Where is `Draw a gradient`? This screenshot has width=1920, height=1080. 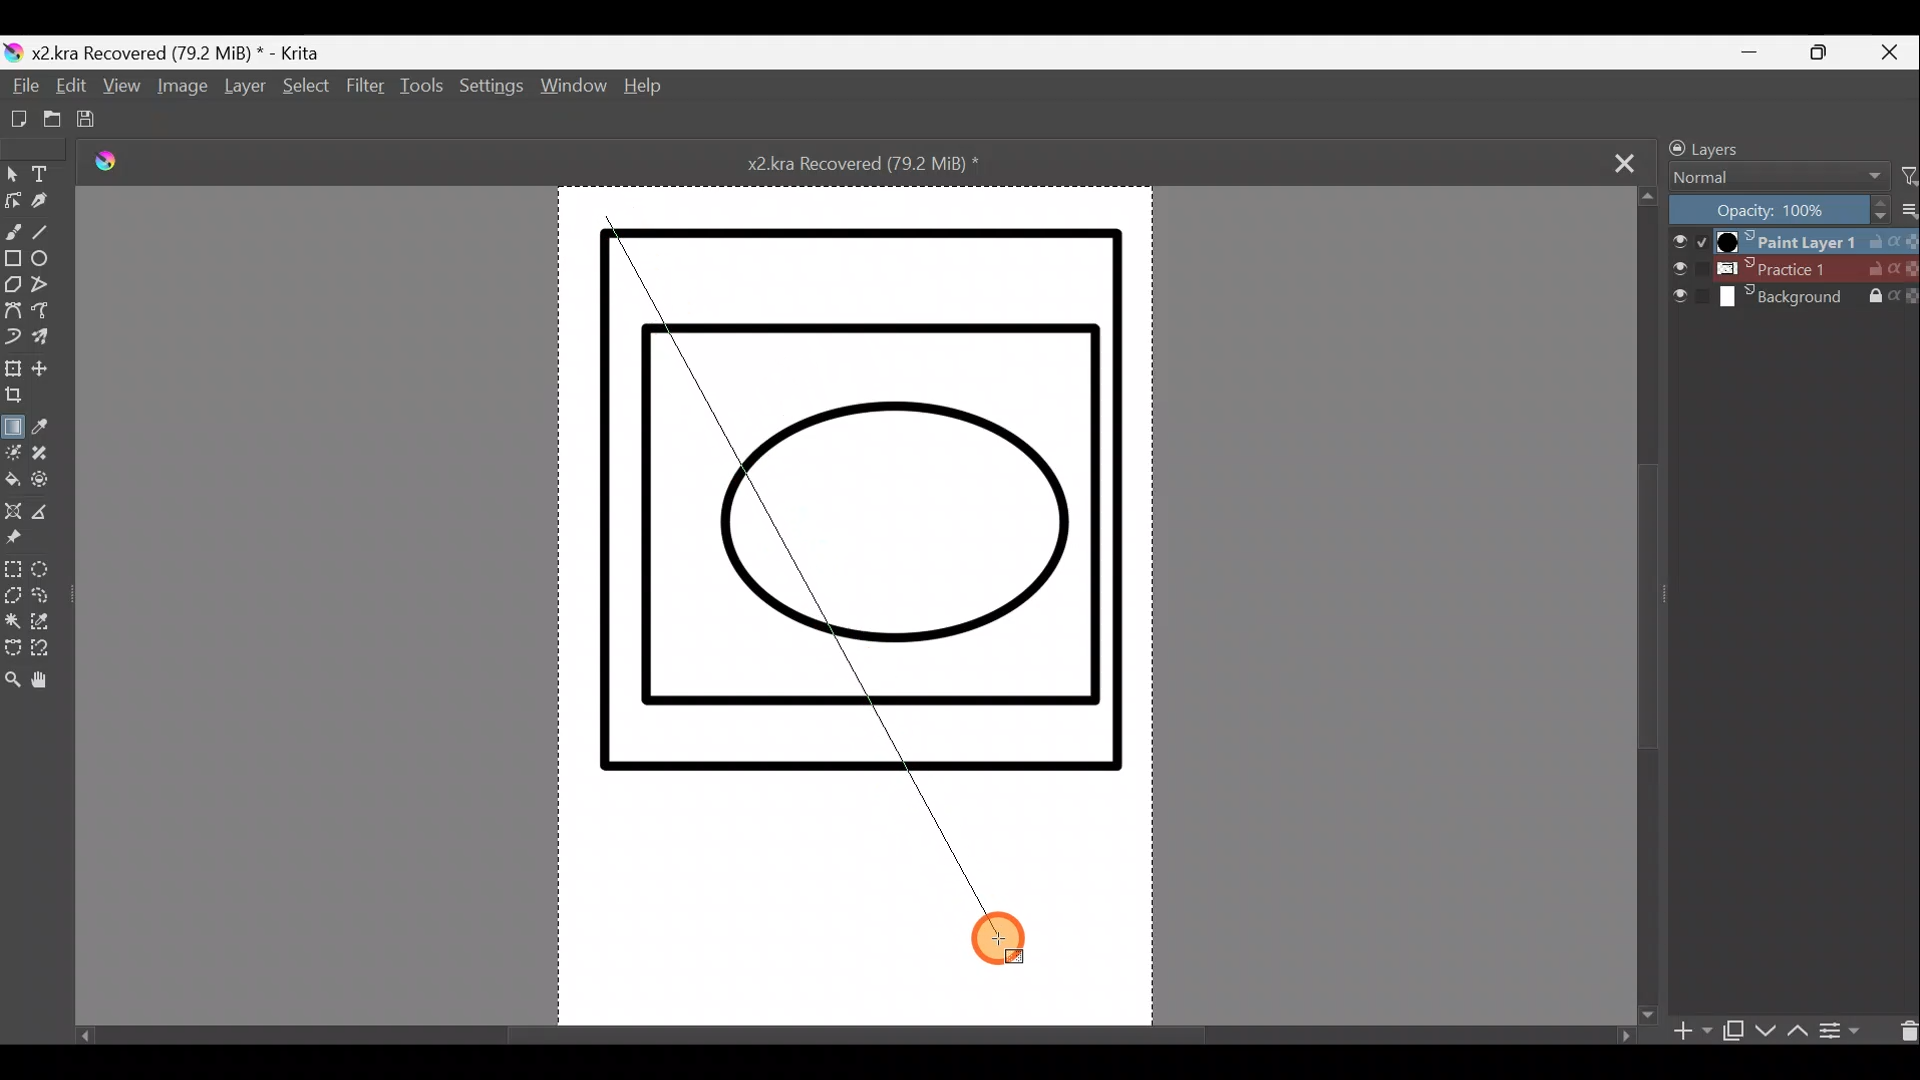
Draw a gradient is located at coordinates (14, 423).